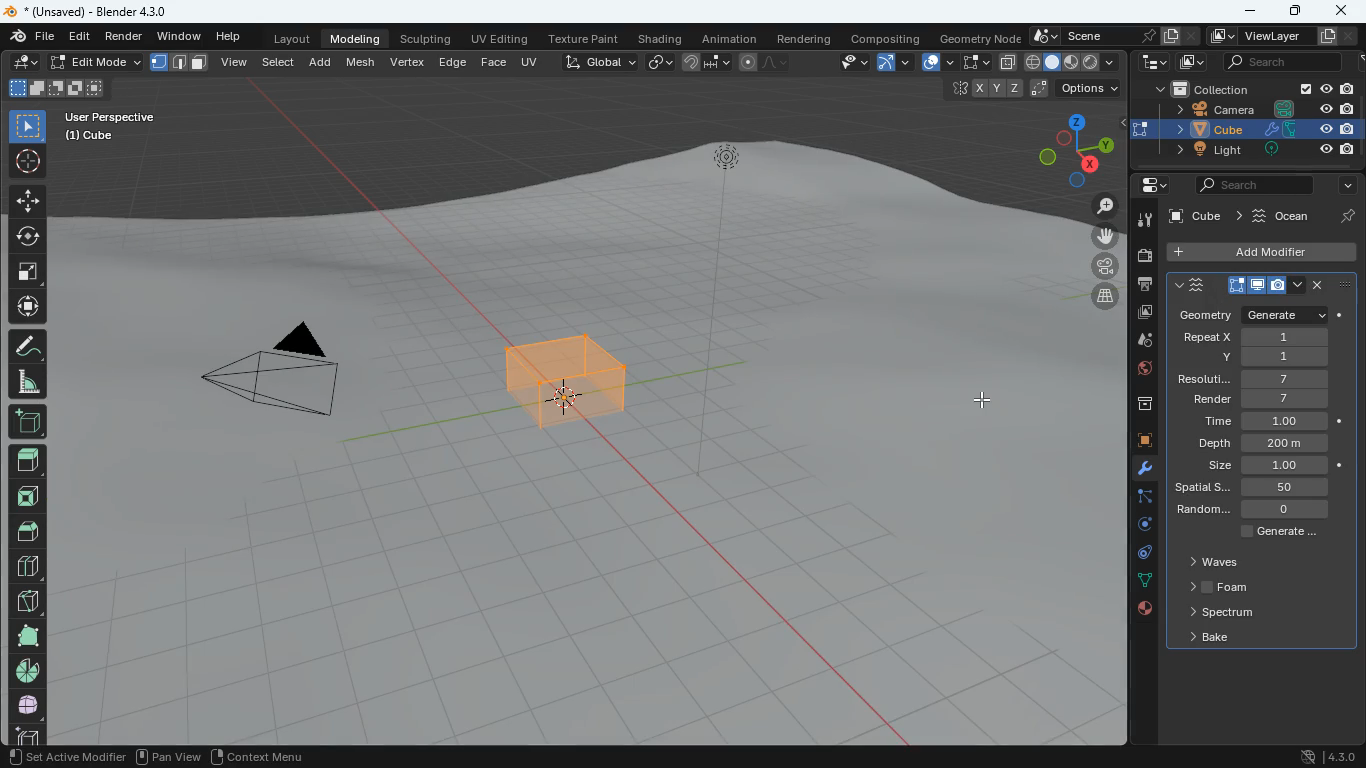  Describe the element at coordinates (1340, 10) in the screenshot. I see `close` at that location.